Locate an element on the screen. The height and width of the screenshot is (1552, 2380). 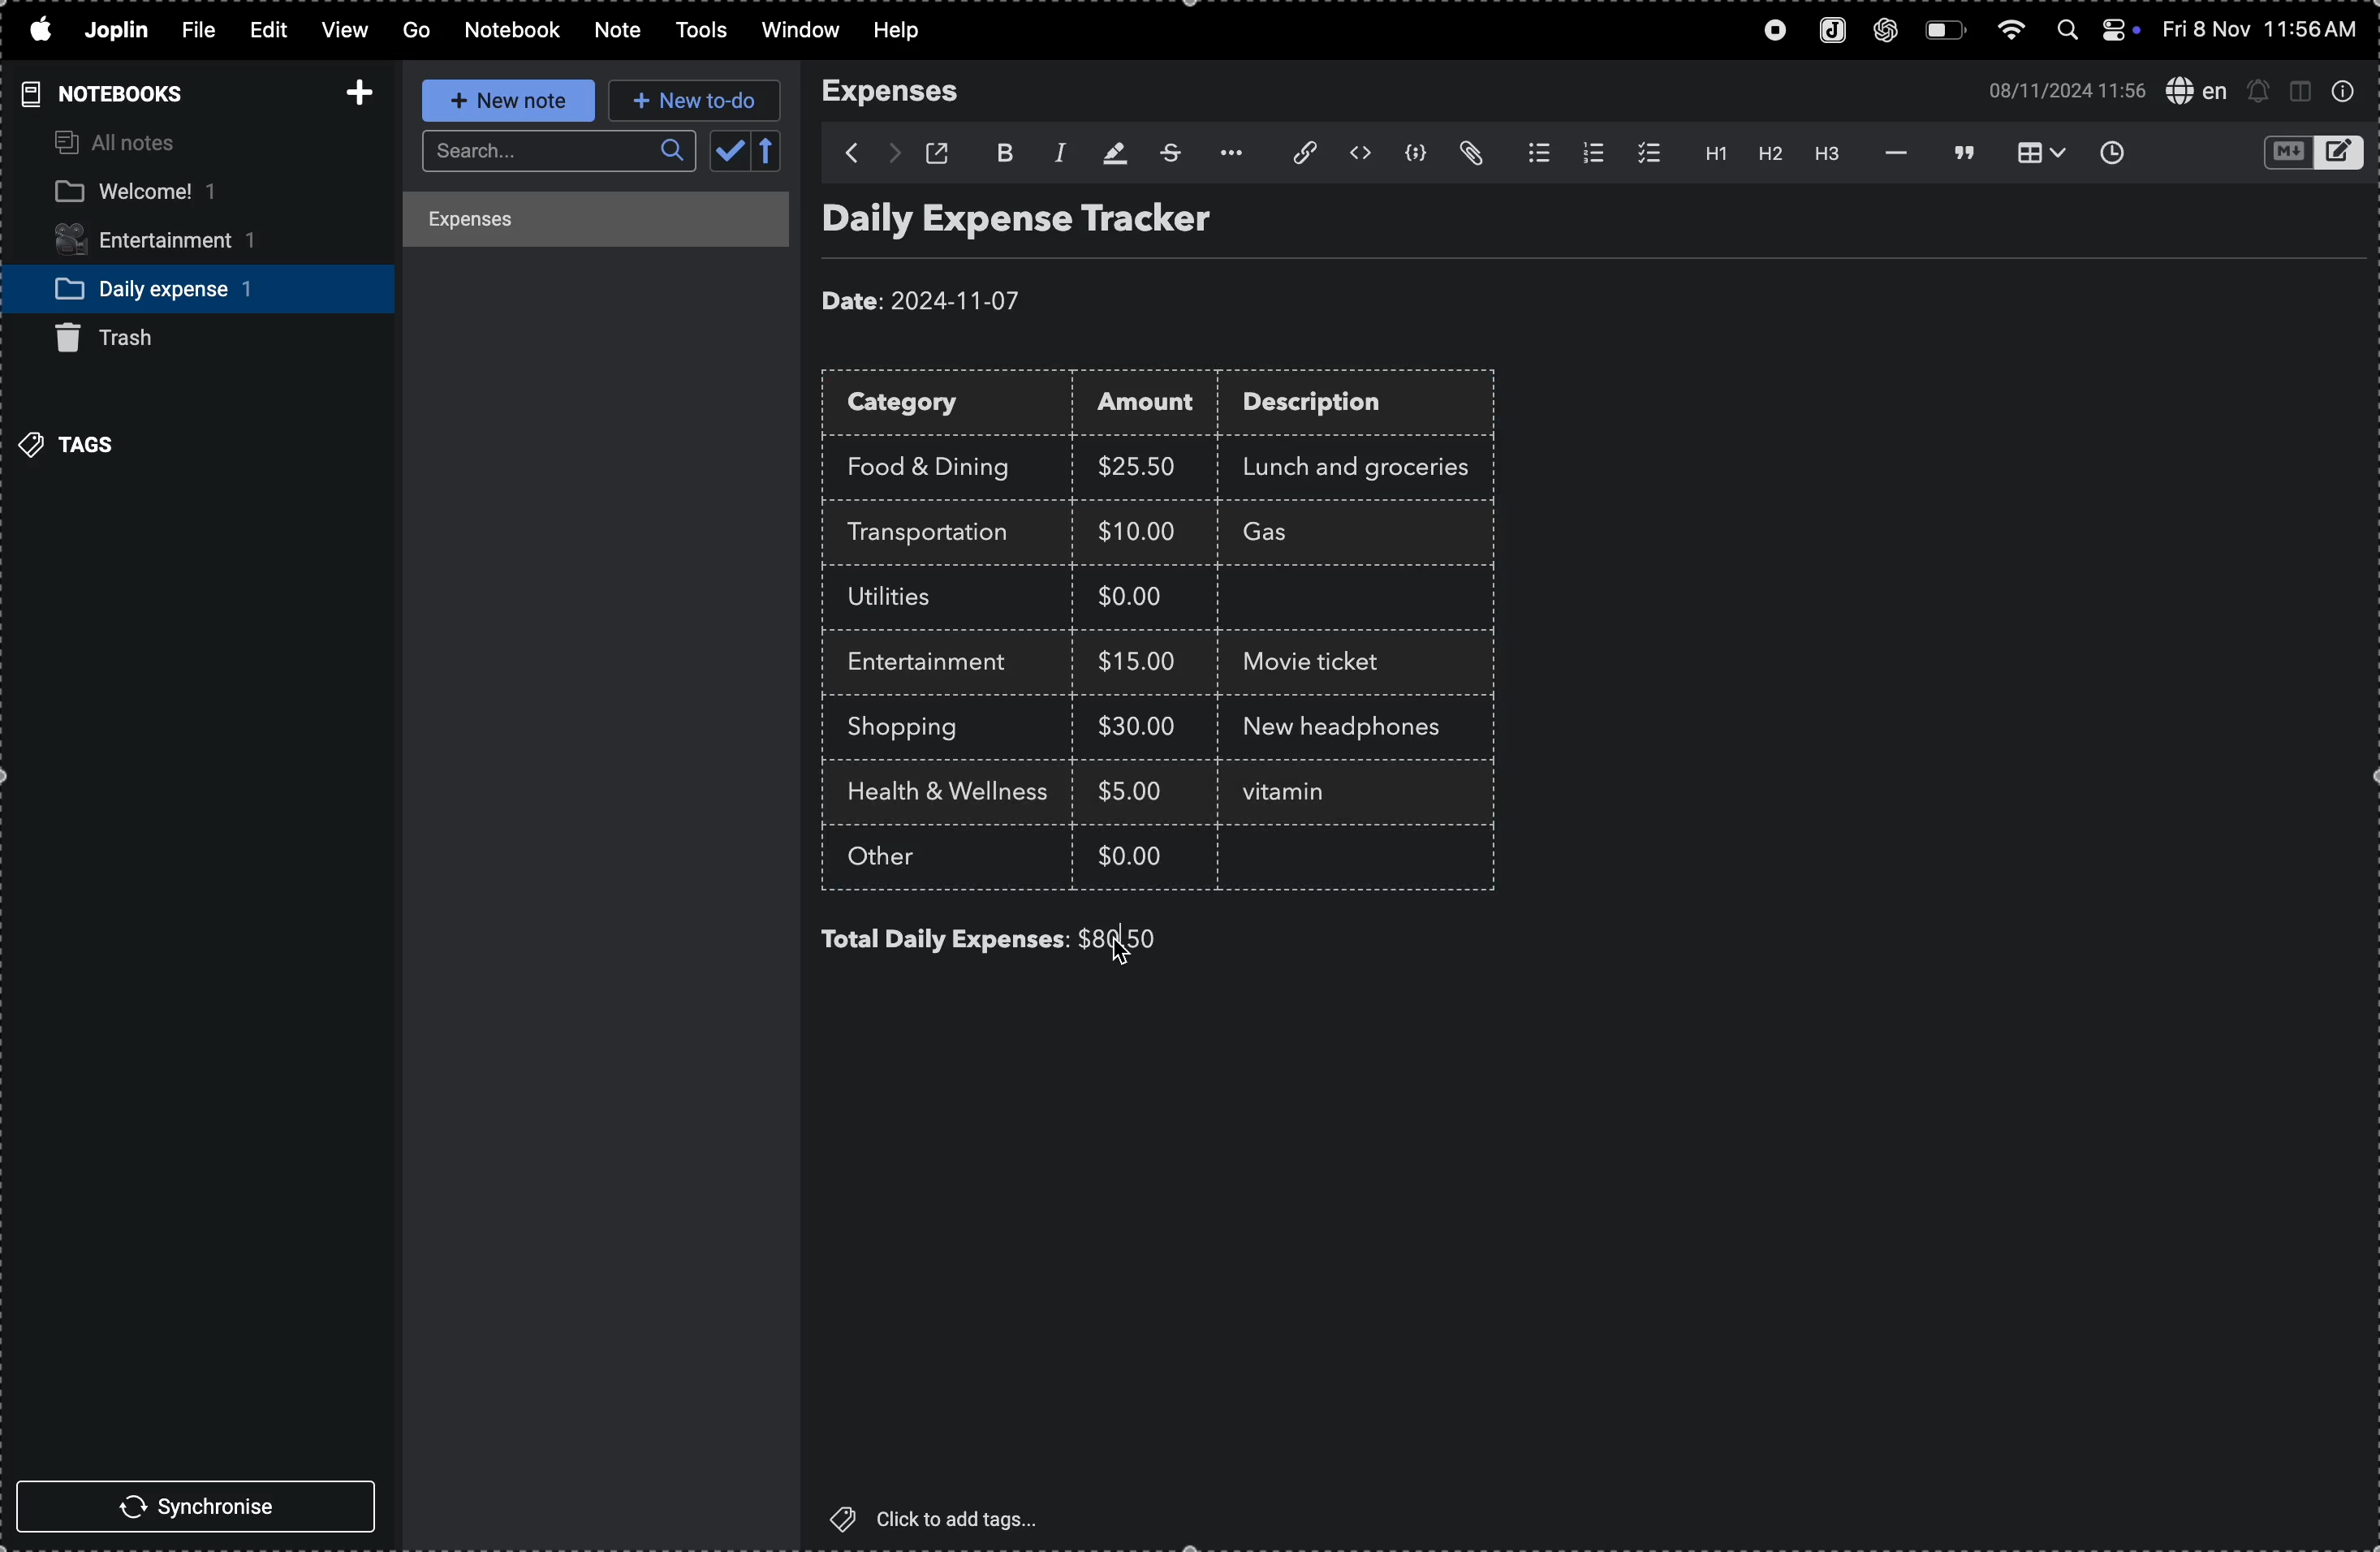
attach file is located at coordinates (1293, 154).